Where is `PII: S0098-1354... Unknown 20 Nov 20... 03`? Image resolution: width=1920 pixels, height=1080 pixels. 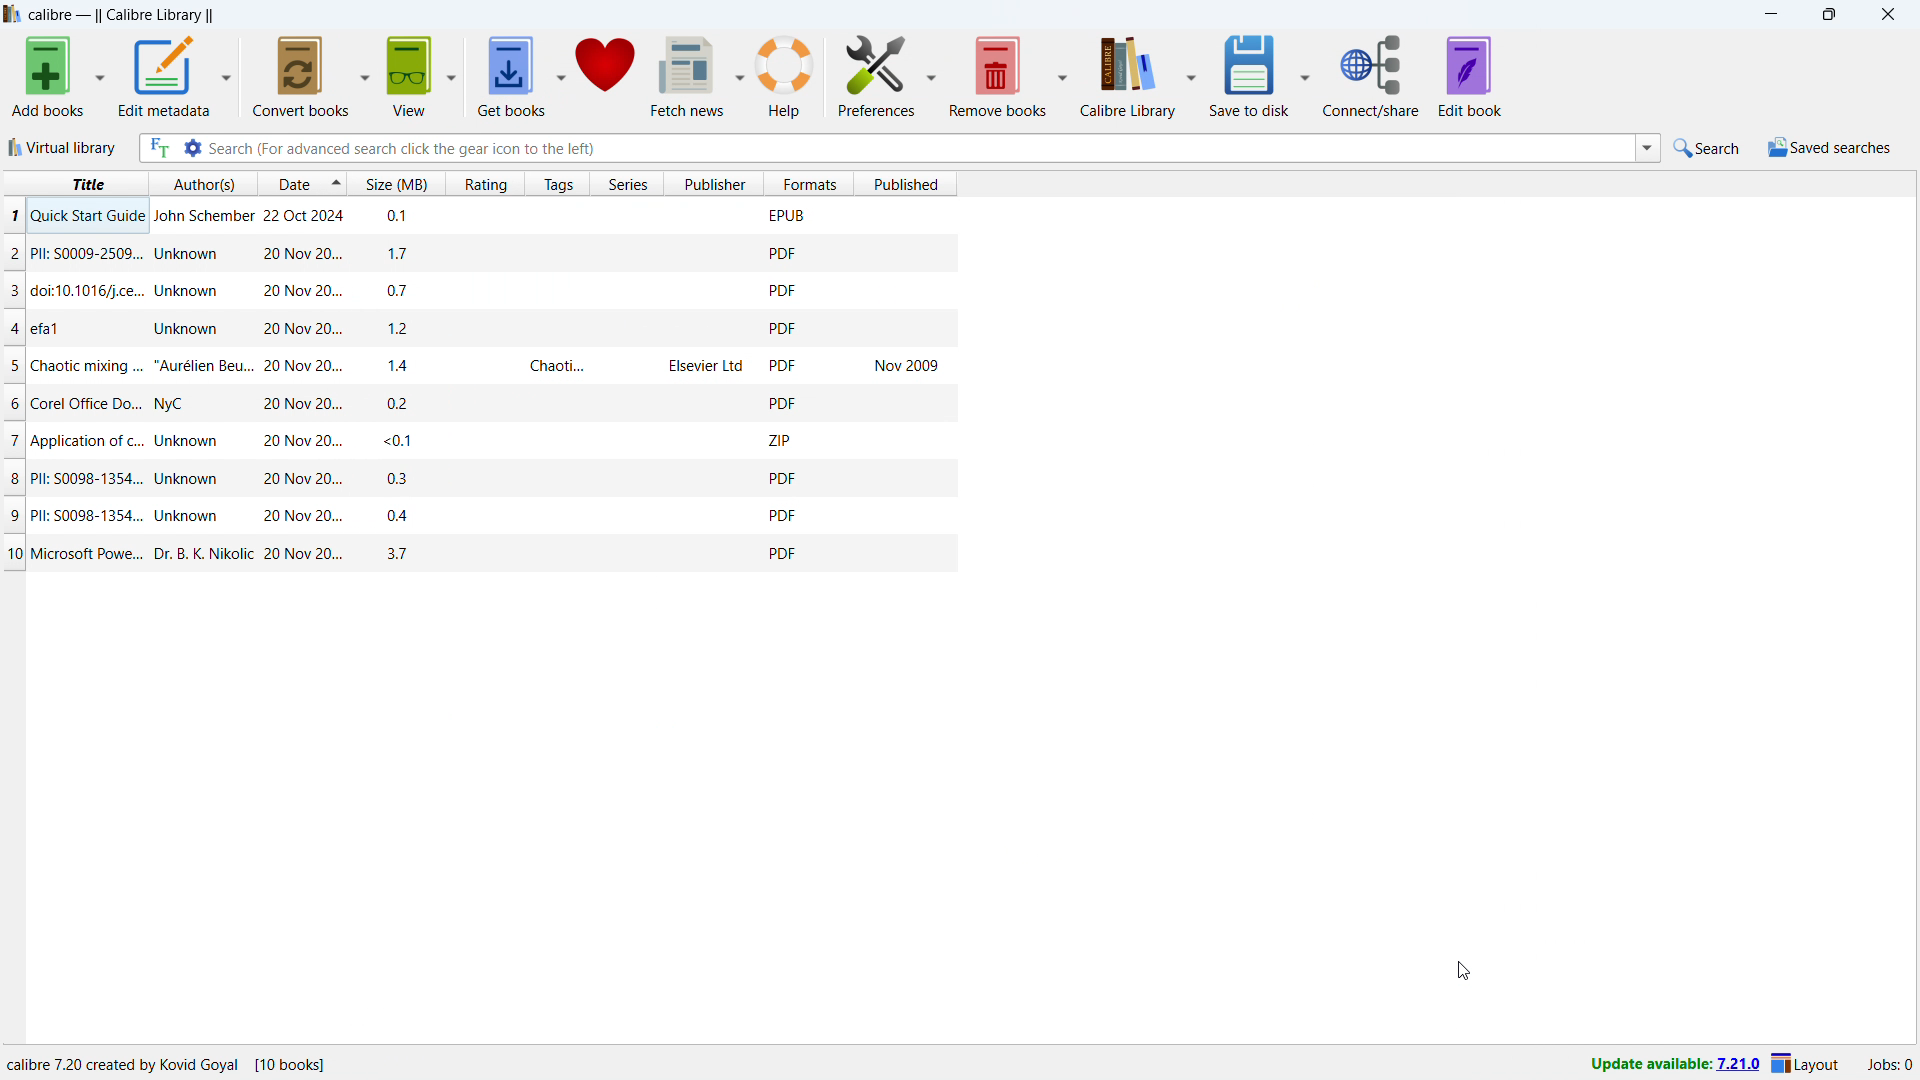 PII: S0098-1354... Unknown 20 Nov 20... 03 is located at coordinates (490, 476).